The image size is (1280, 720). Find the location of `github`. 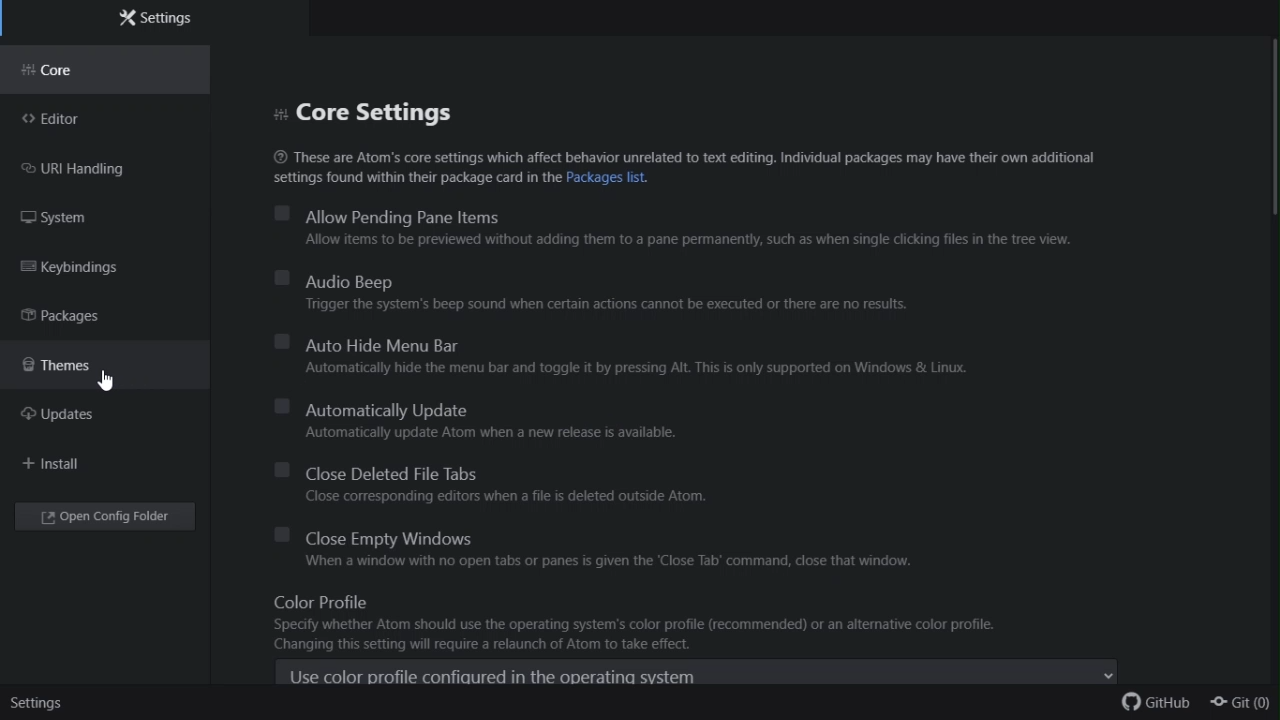

github is located at coordinates (1157, 706).